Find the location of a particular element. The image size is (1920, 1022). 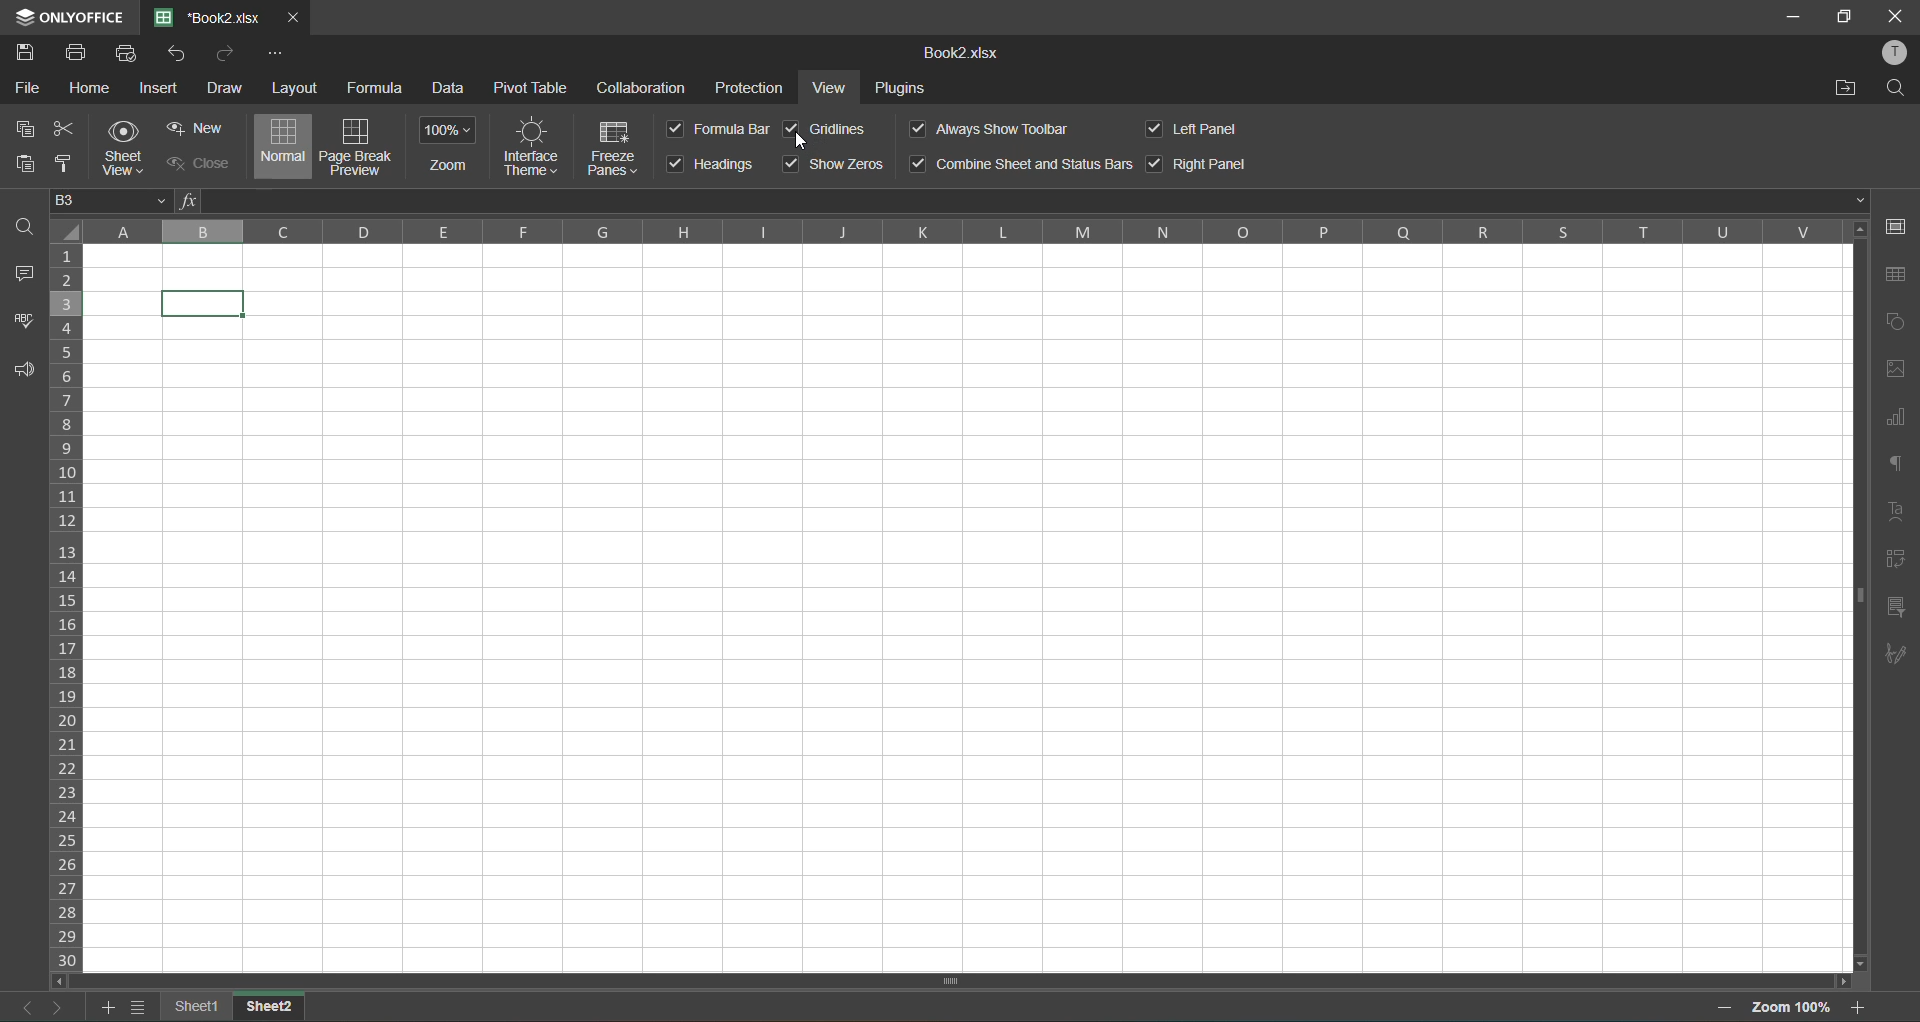

spellcheck is located at coordinates (20, 328).